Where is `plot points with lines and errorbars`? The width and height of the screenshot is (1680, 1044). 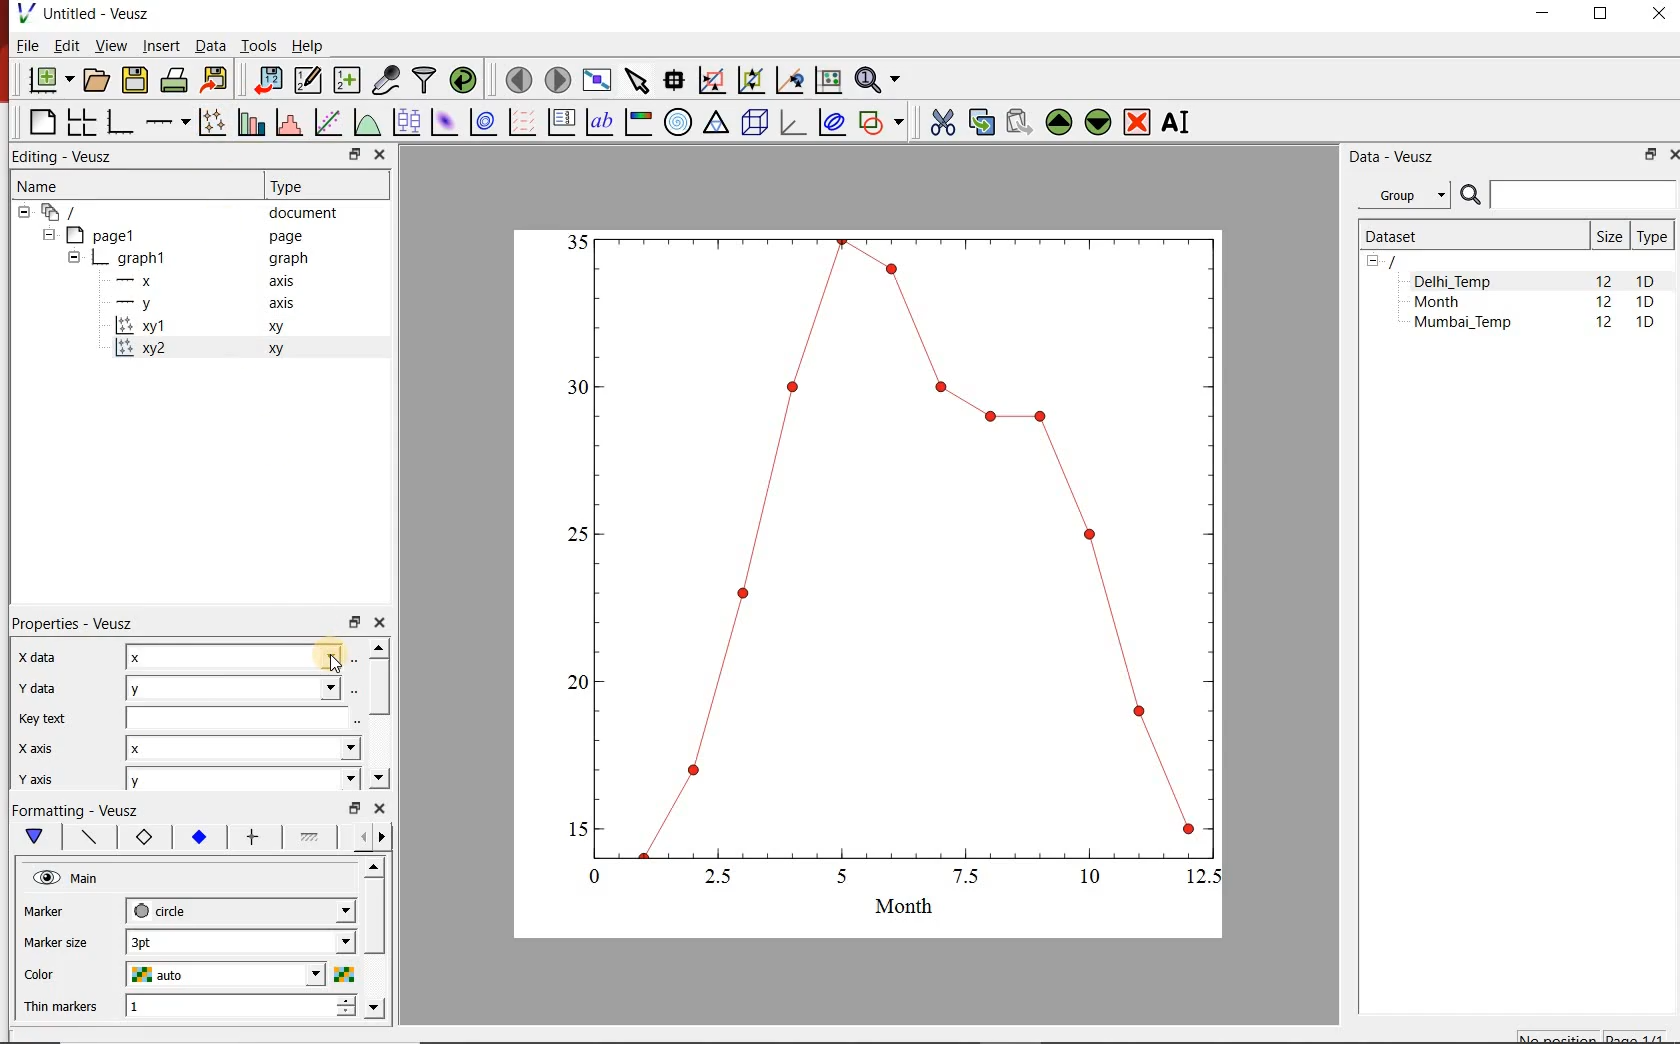 plot points with lines and errorbars is located at coordinates (210, 123).